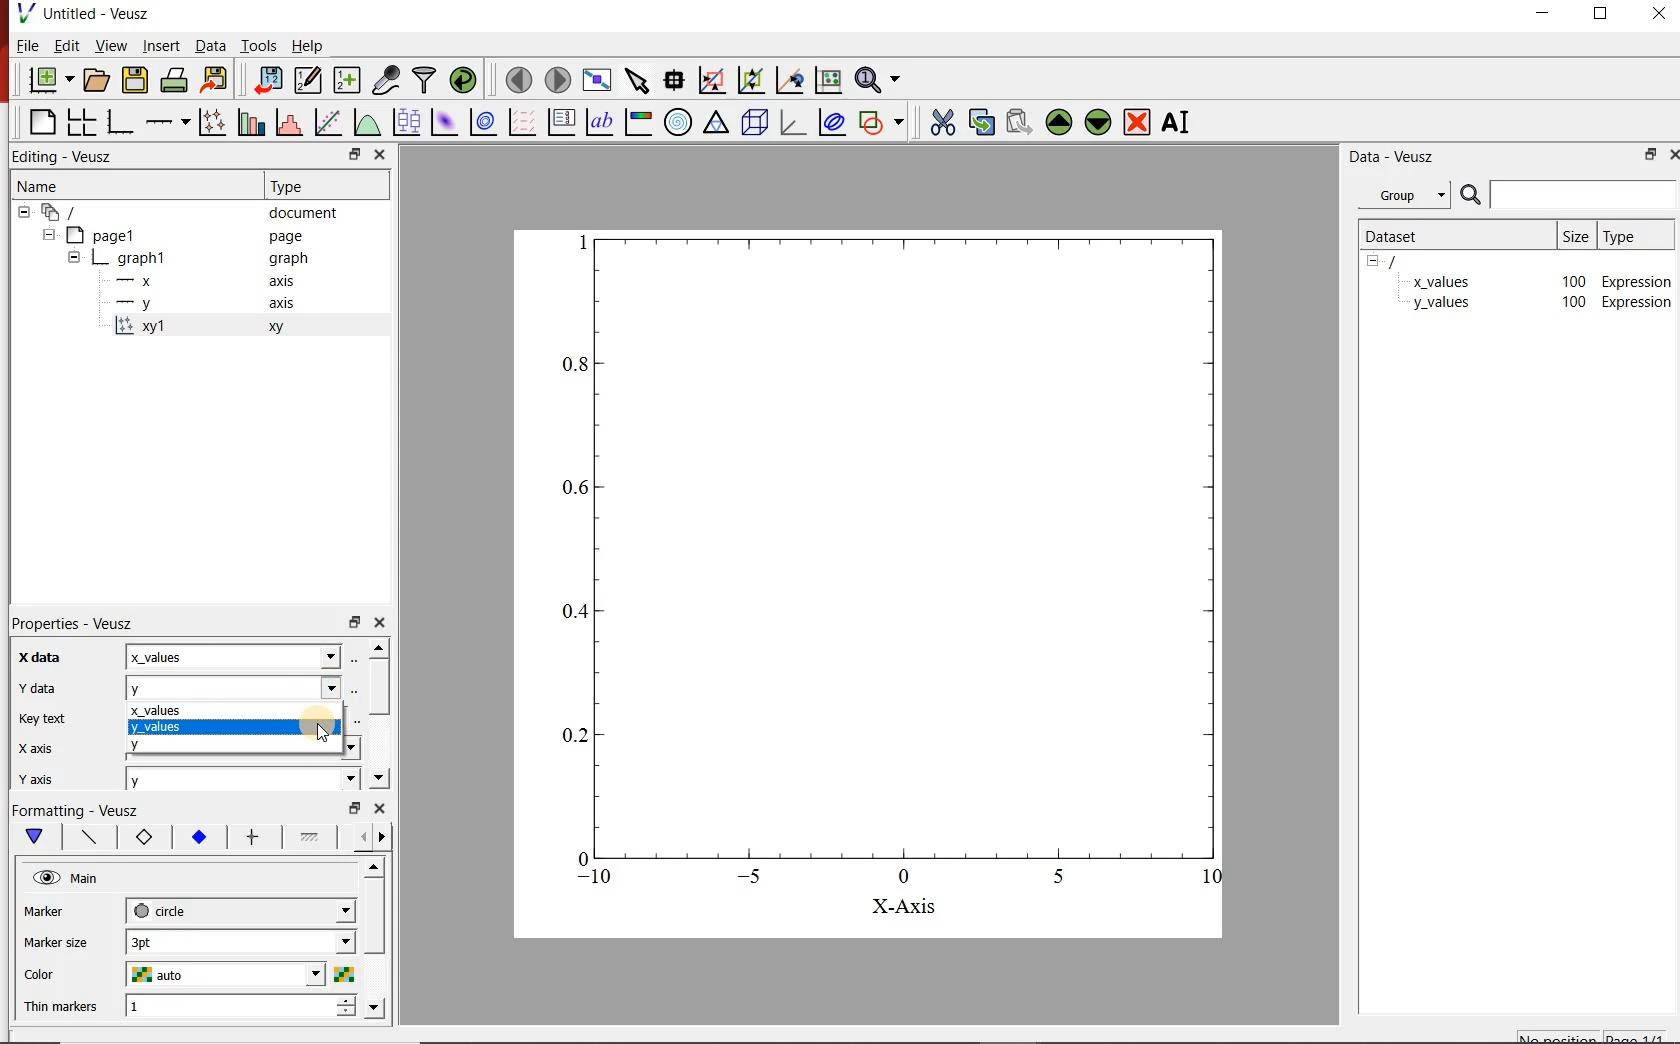 The height and width of the screenshot is (1044, 1680). What do you see at coordinates (1633, 237) in the screenshot?
I see `type` at bounding box center [1633, 237].